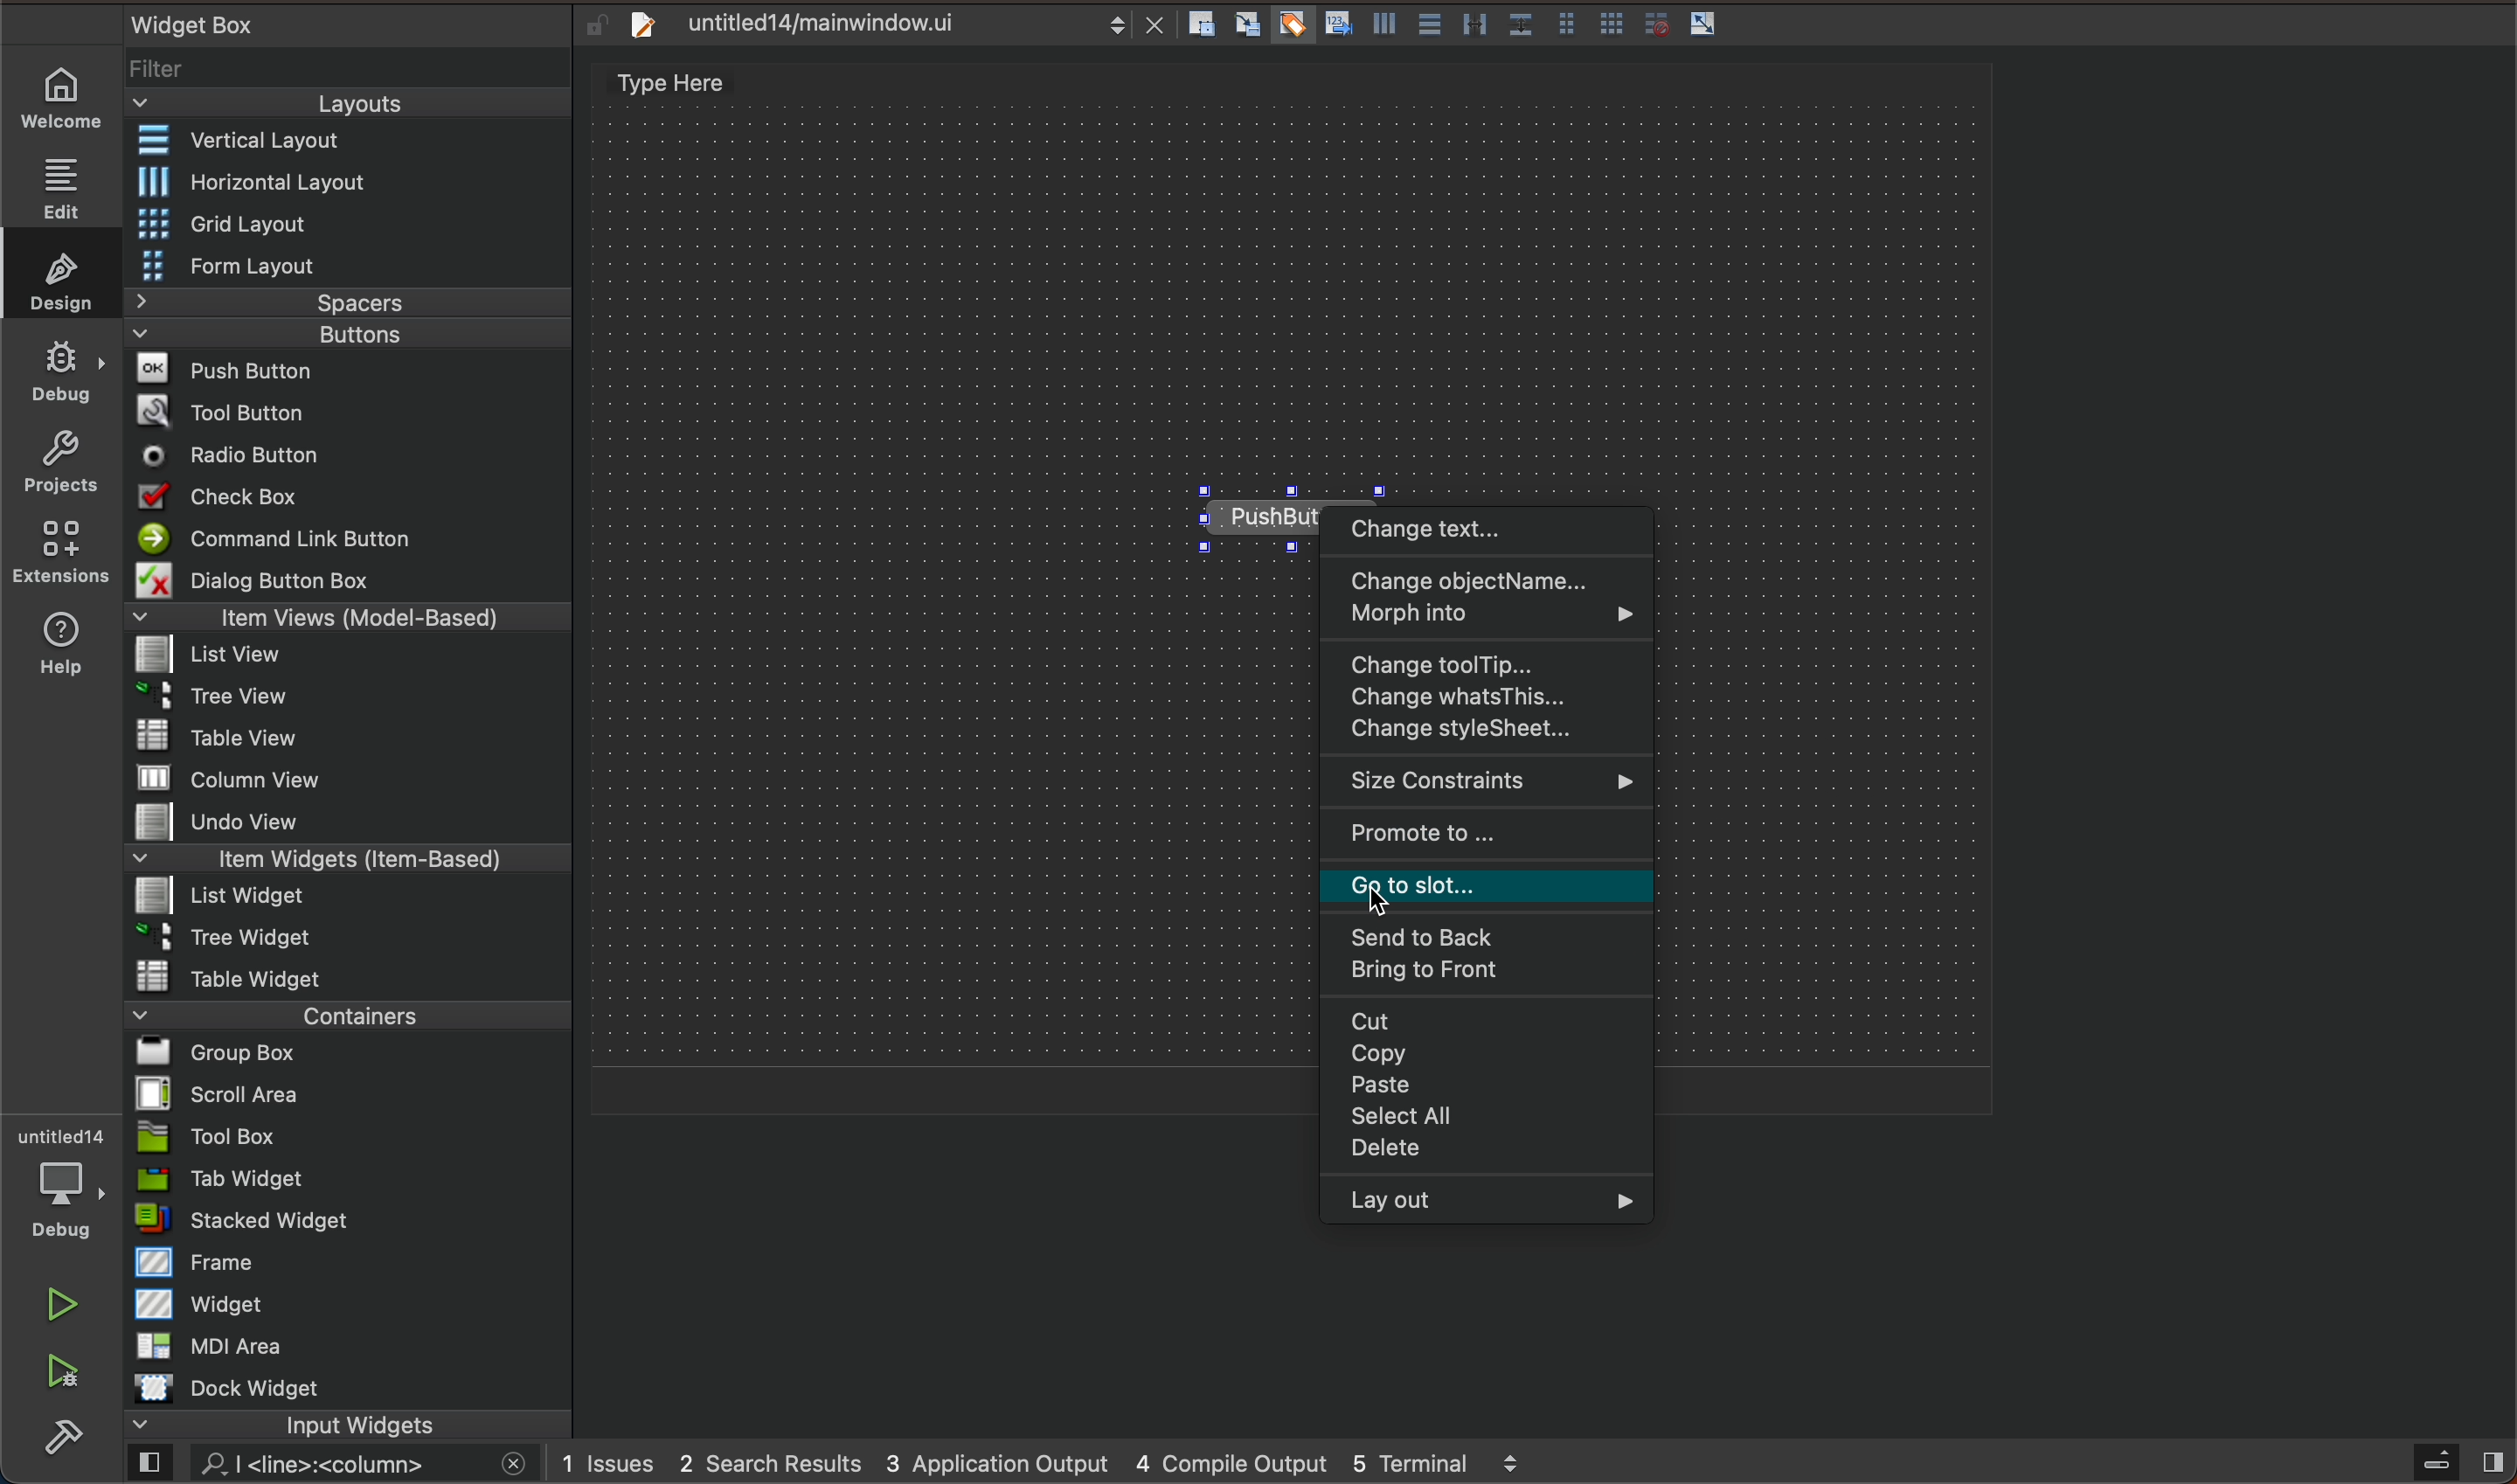  What do you see at coordinates (345, 1389) in the screenshot?
I see `dock widget` at bounding box center [345, 1389].